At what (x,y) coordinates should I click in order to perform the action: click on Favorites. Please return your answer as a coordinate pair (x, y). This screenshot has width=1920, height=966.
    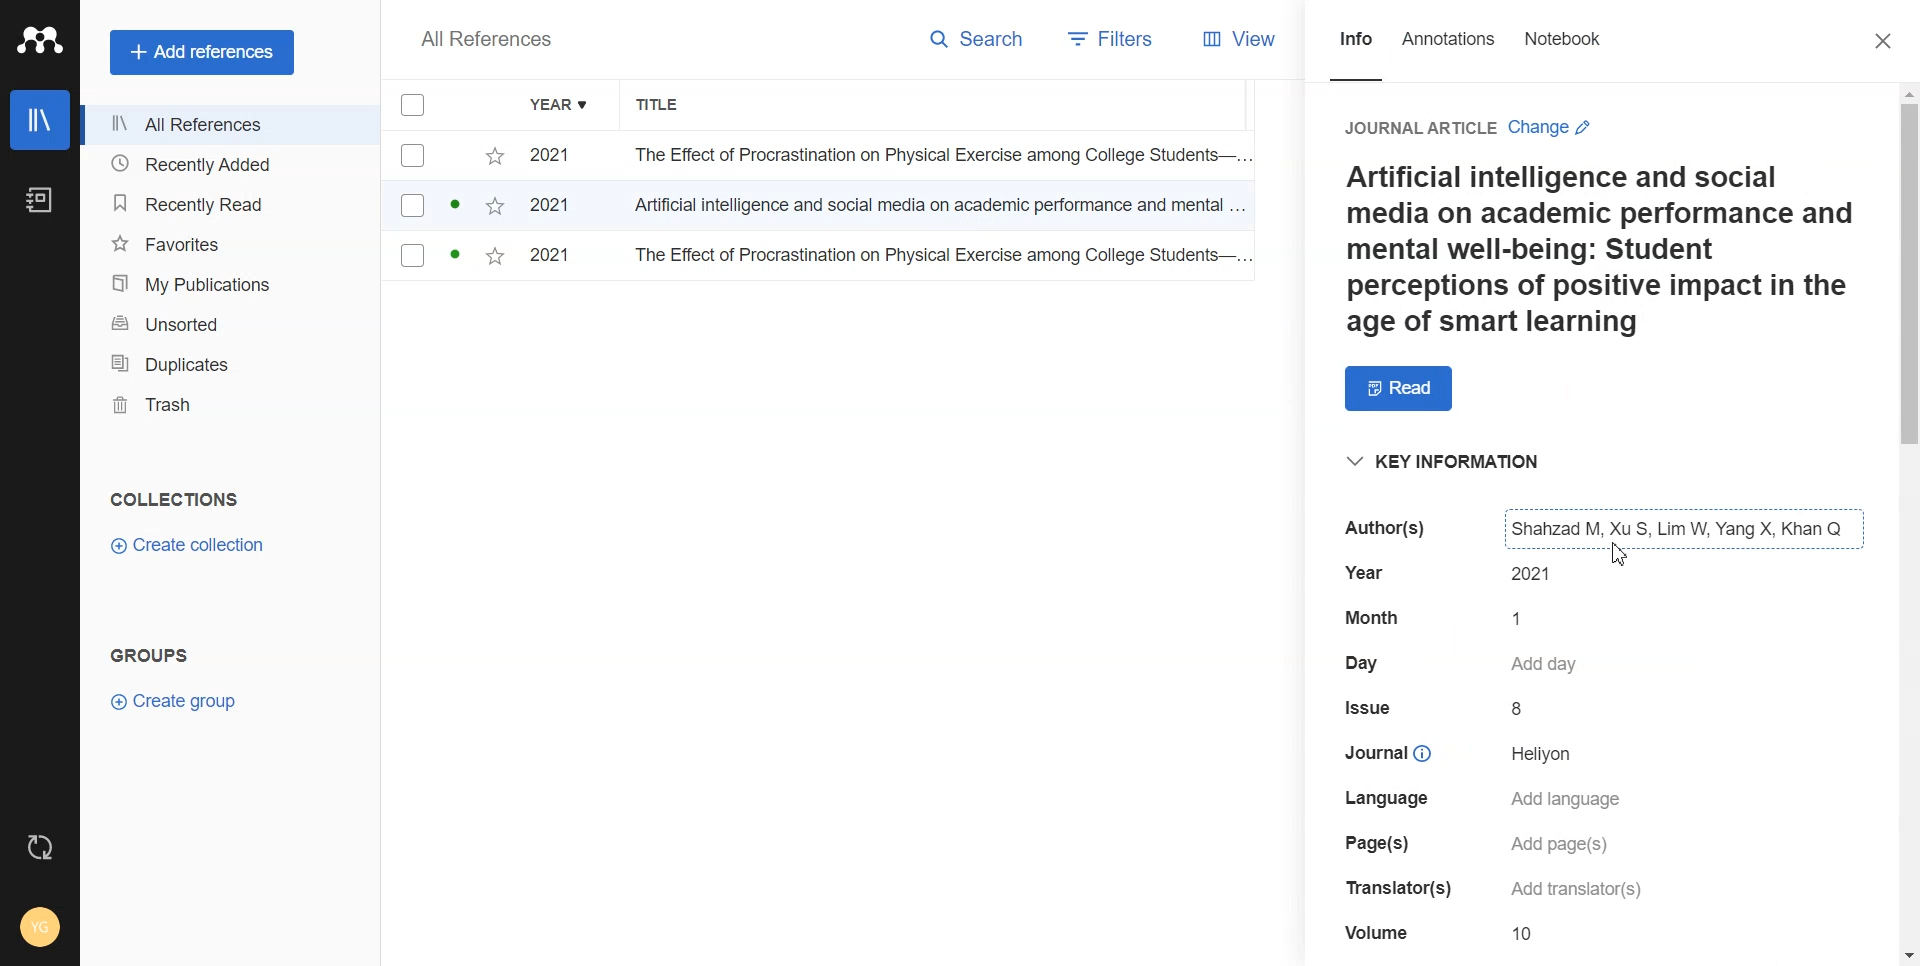
    Looking at the image, I should click on (228, 243).